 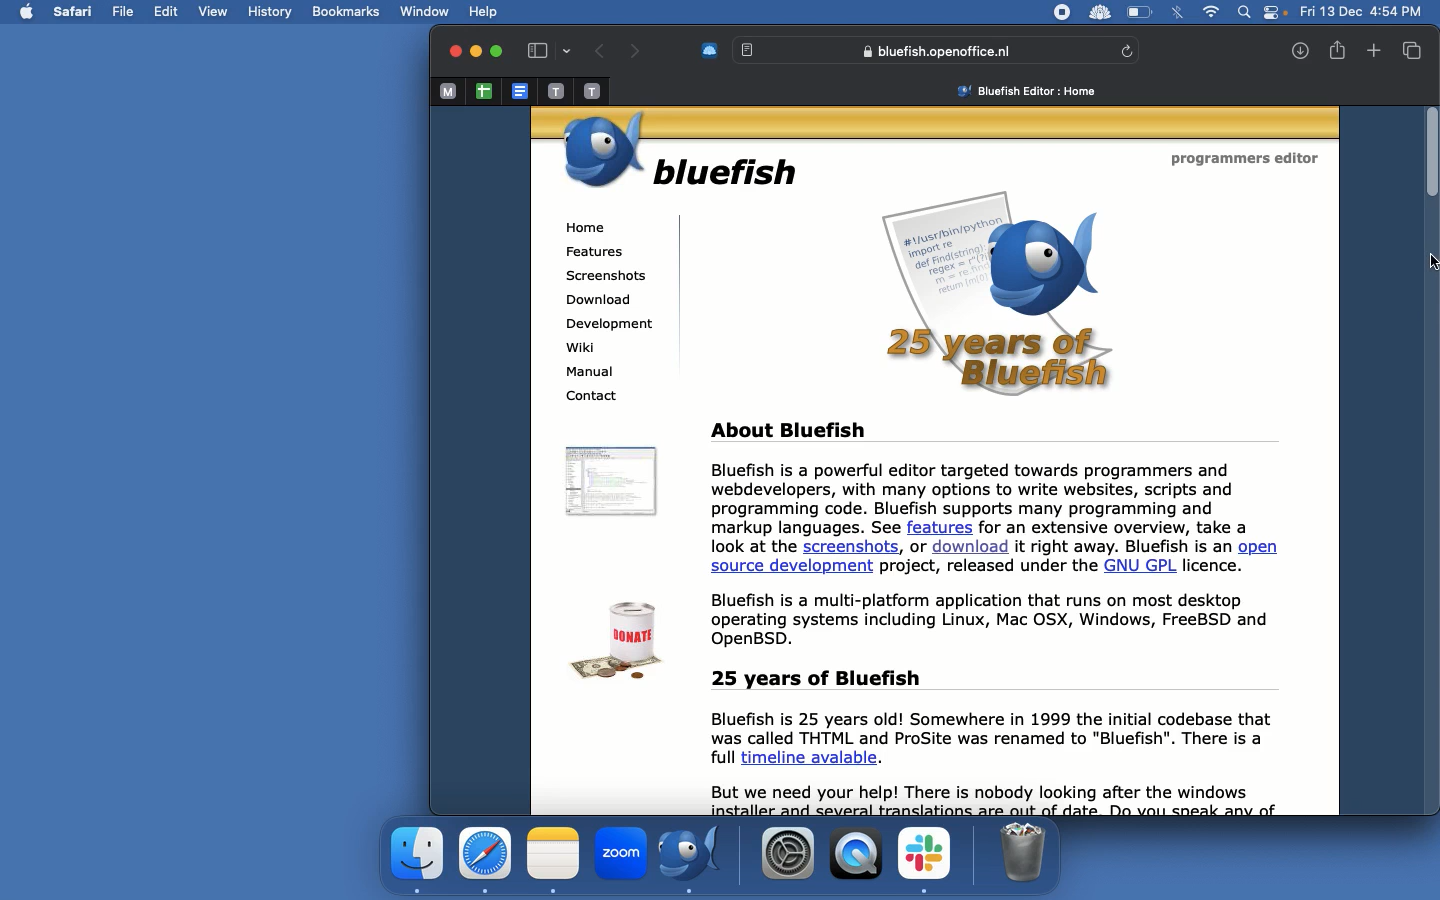 I want to click on Add, so click(x=1375, y=52).